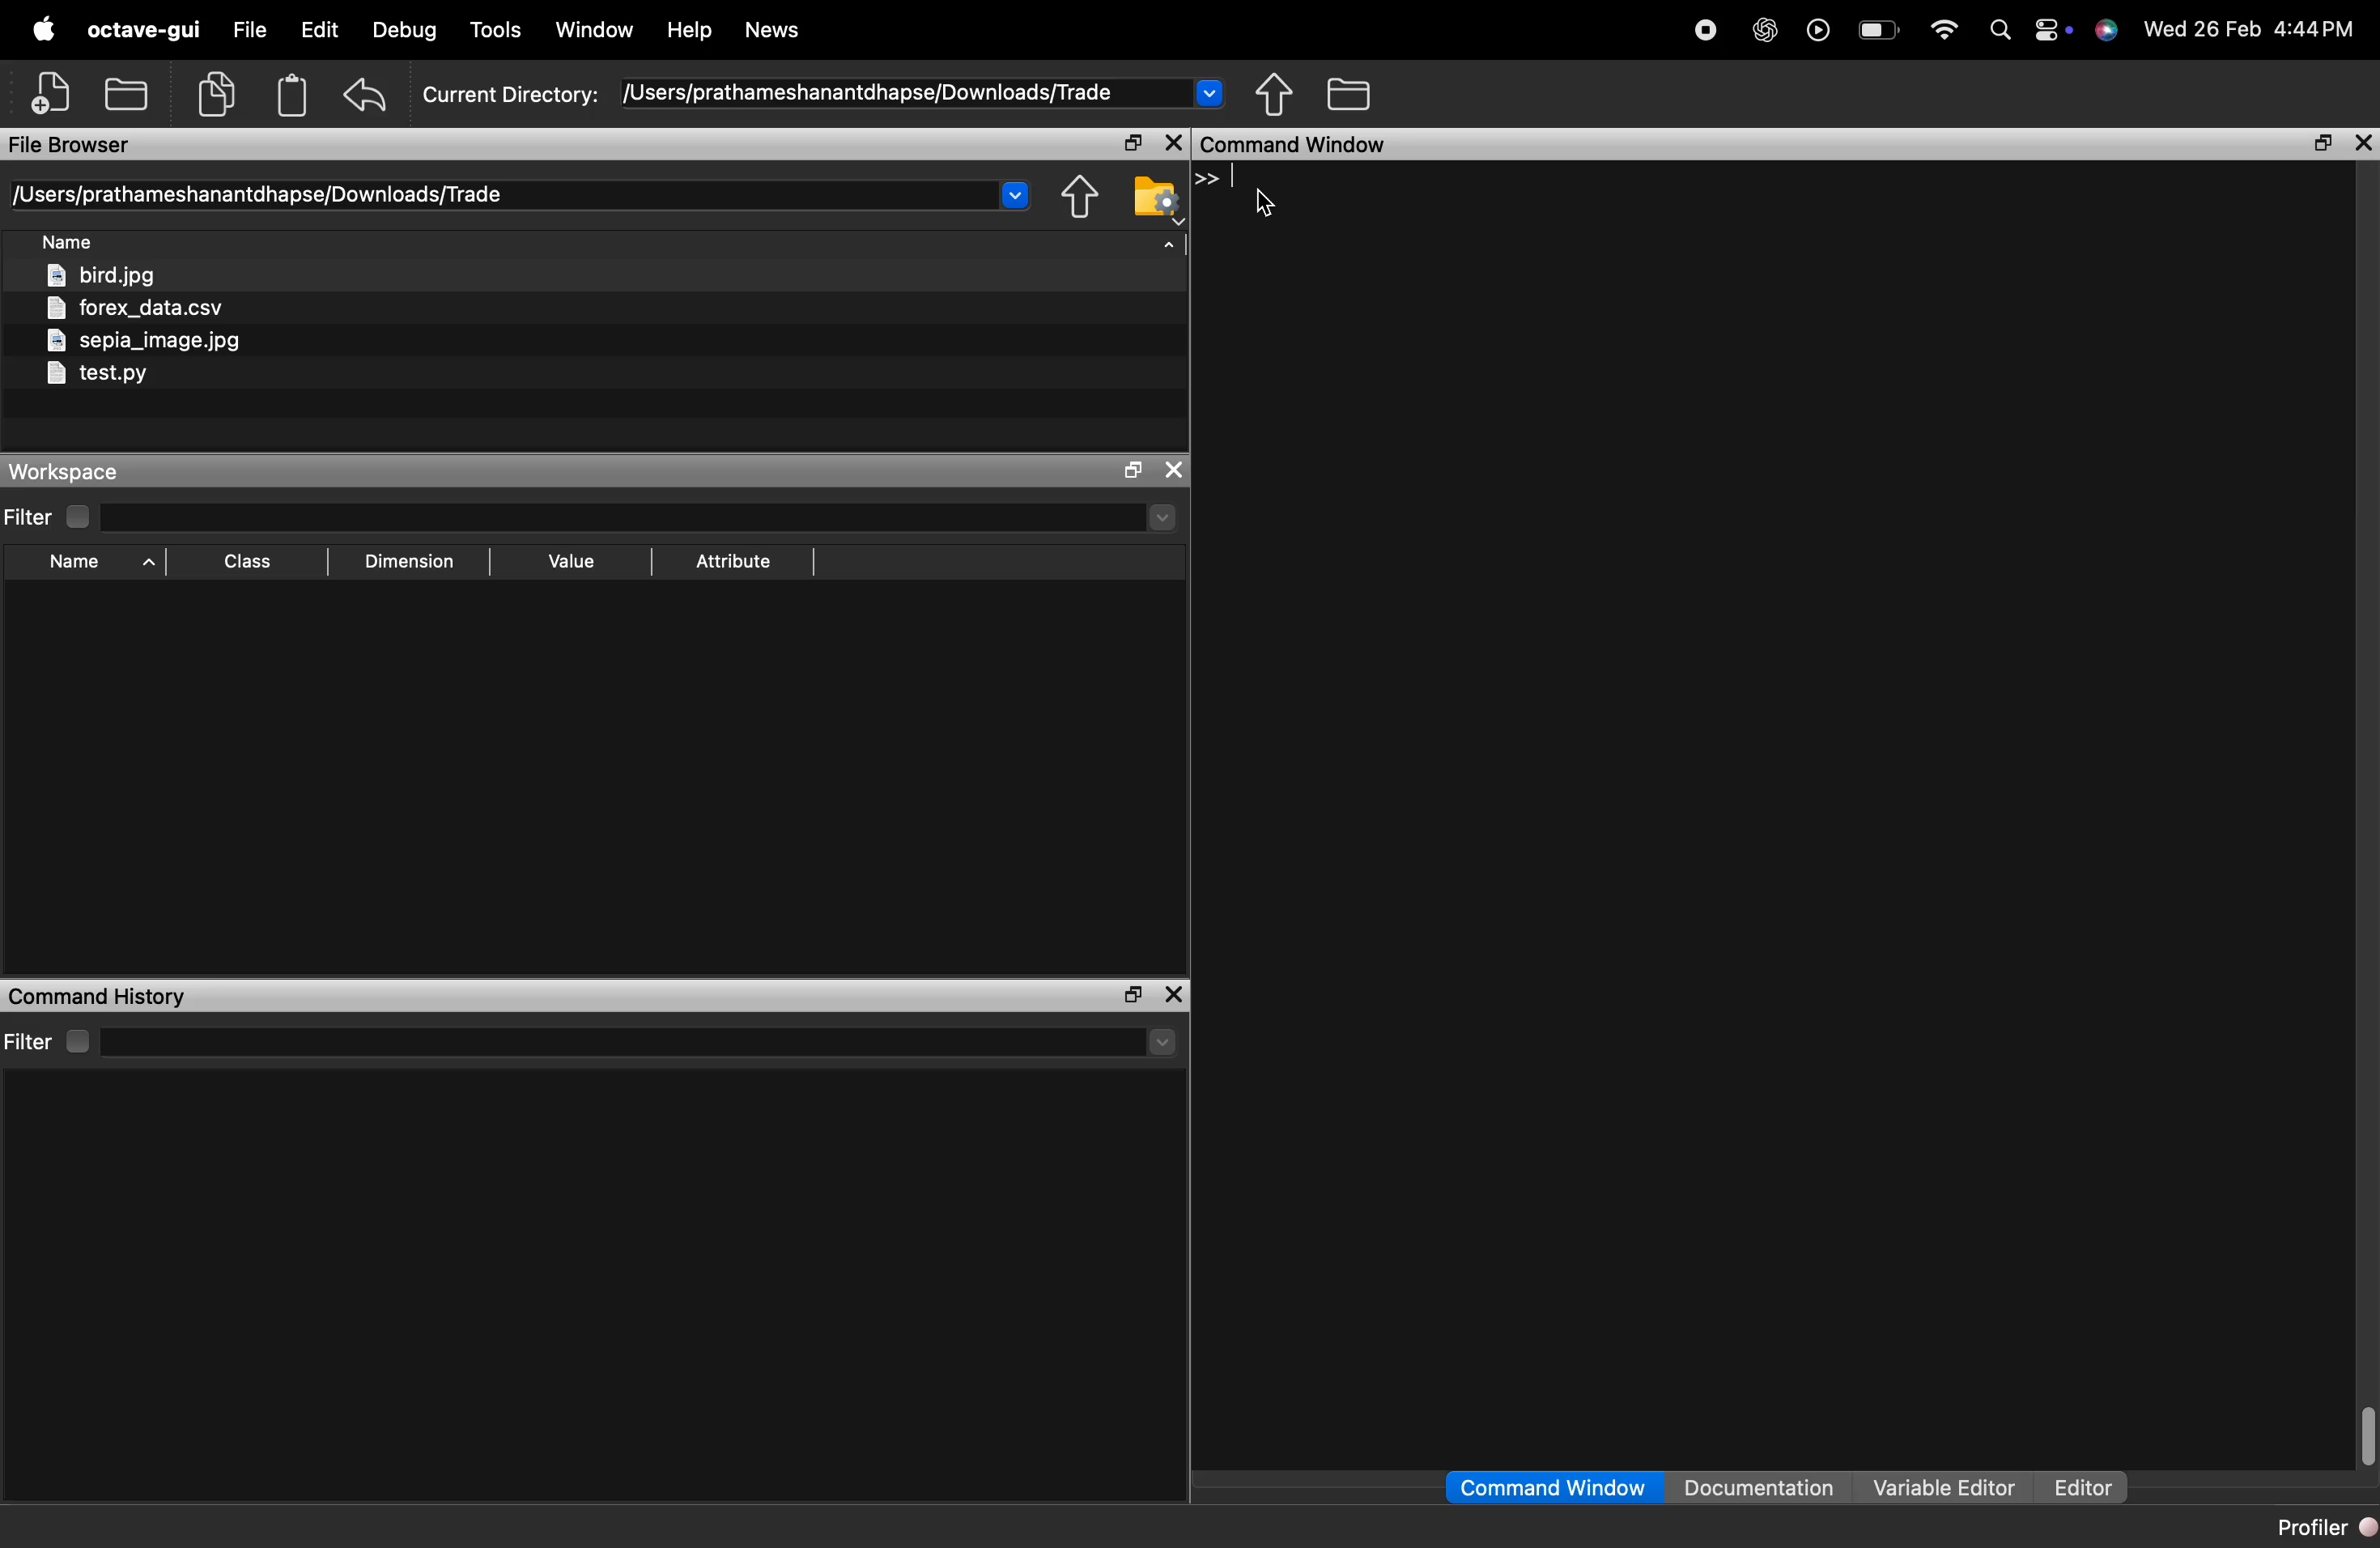  Describe the element at coordinates (410, 563) in the screenshot. I see `Dimension` at that location.